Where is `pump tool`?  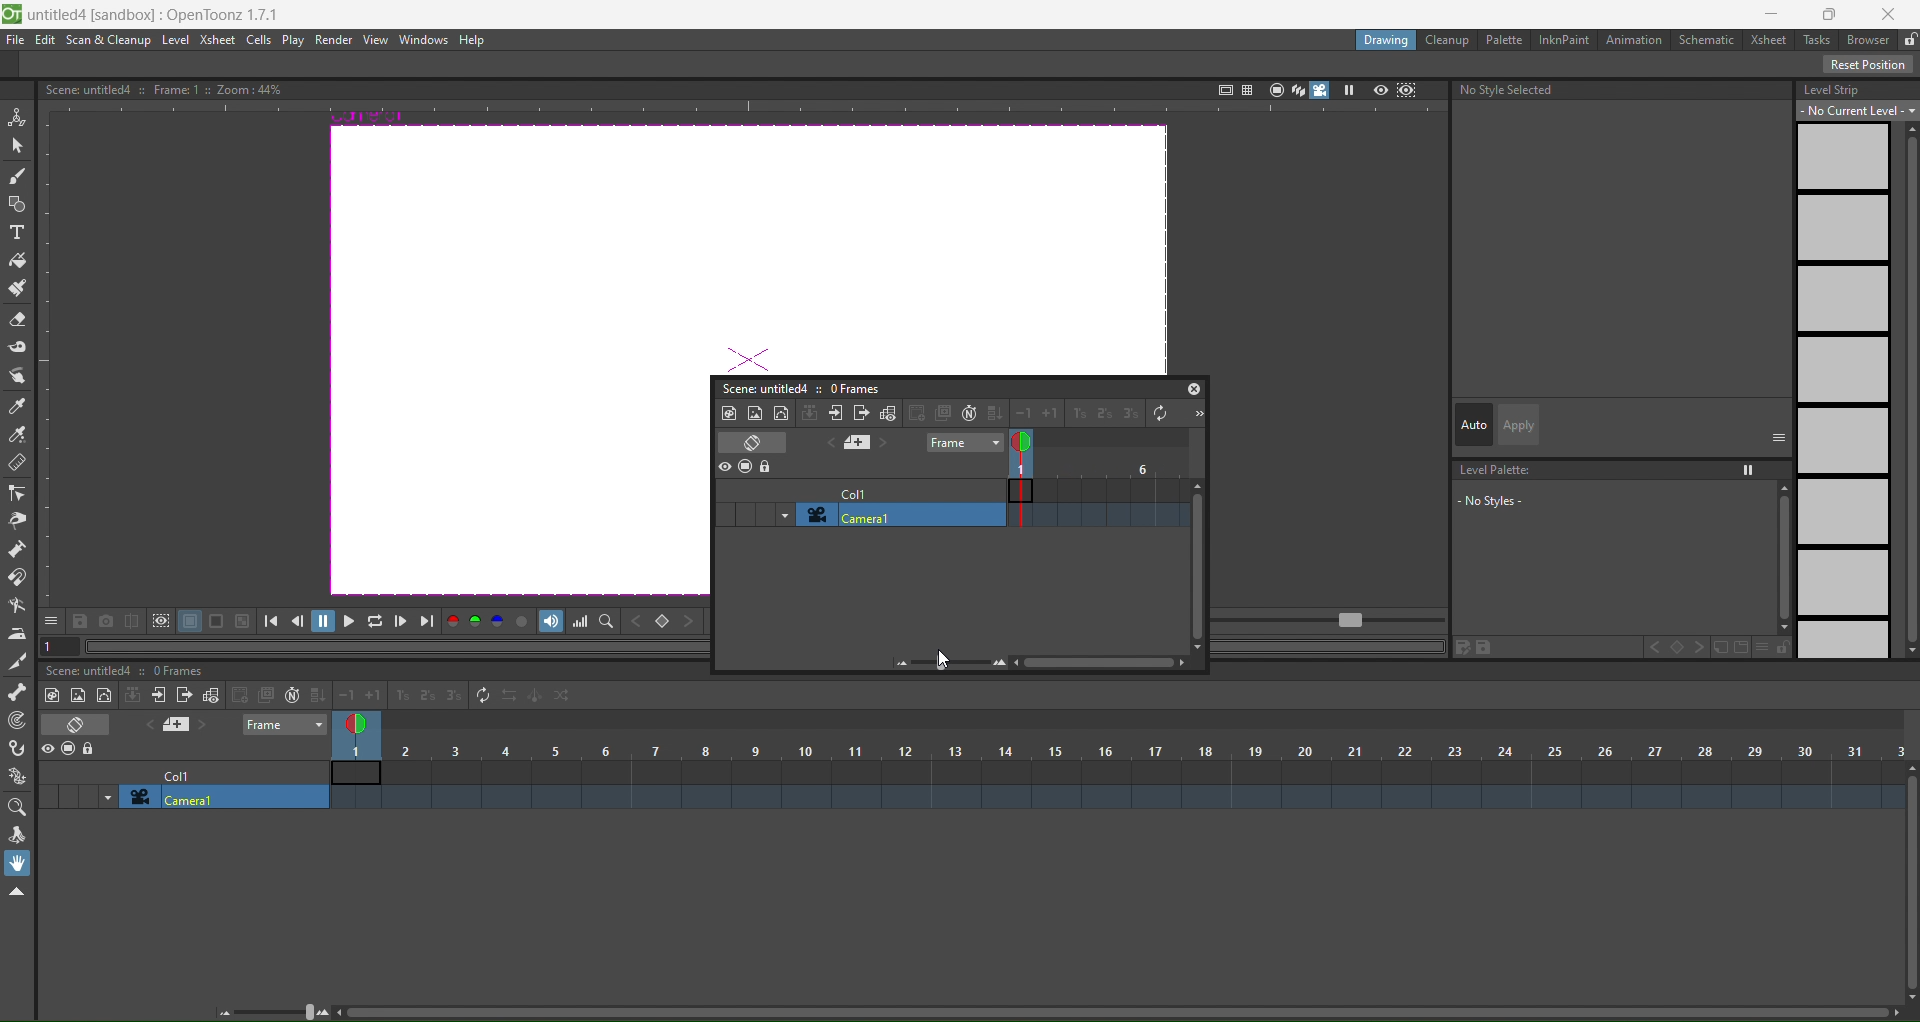 pump tool is located at coordinates (19, 548).